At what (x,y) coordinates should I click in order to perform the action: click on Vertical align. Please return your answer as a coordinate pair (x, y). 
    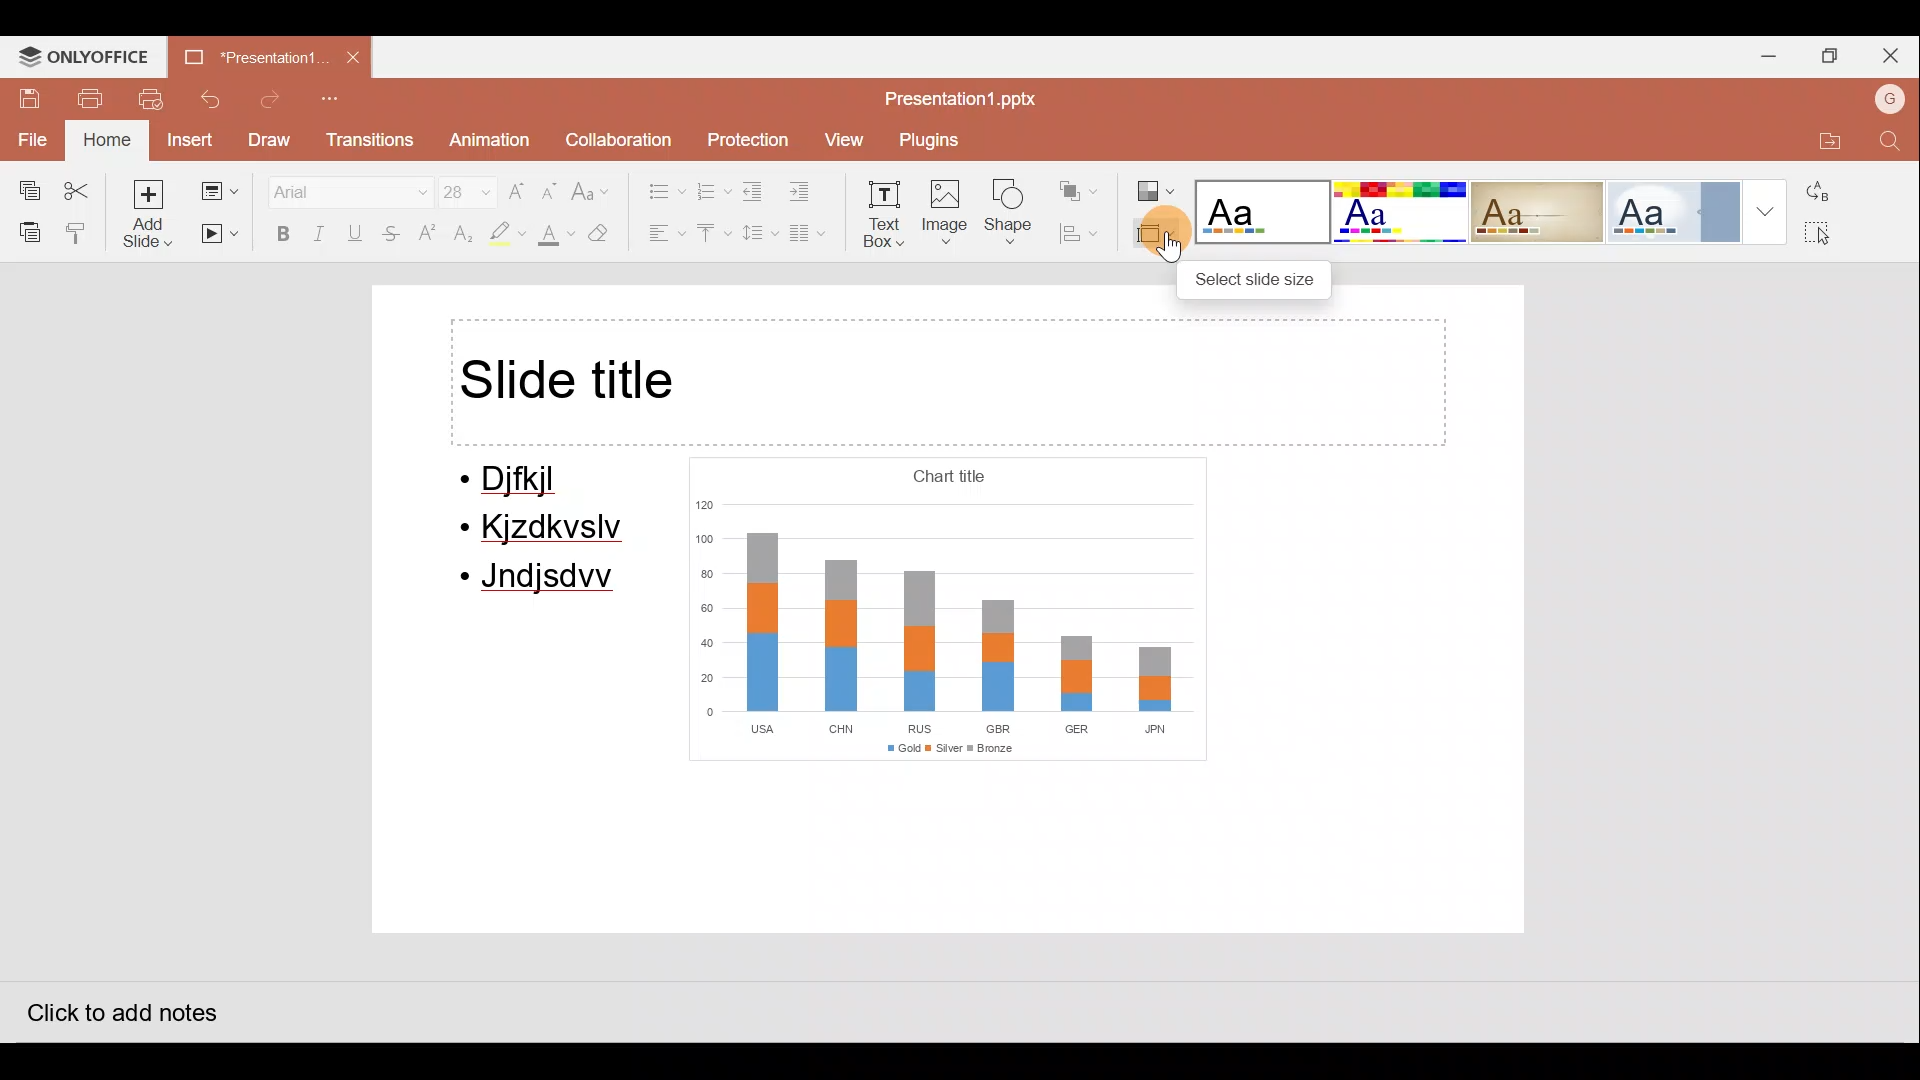
    Looking at the image, I should click on (712, 235).